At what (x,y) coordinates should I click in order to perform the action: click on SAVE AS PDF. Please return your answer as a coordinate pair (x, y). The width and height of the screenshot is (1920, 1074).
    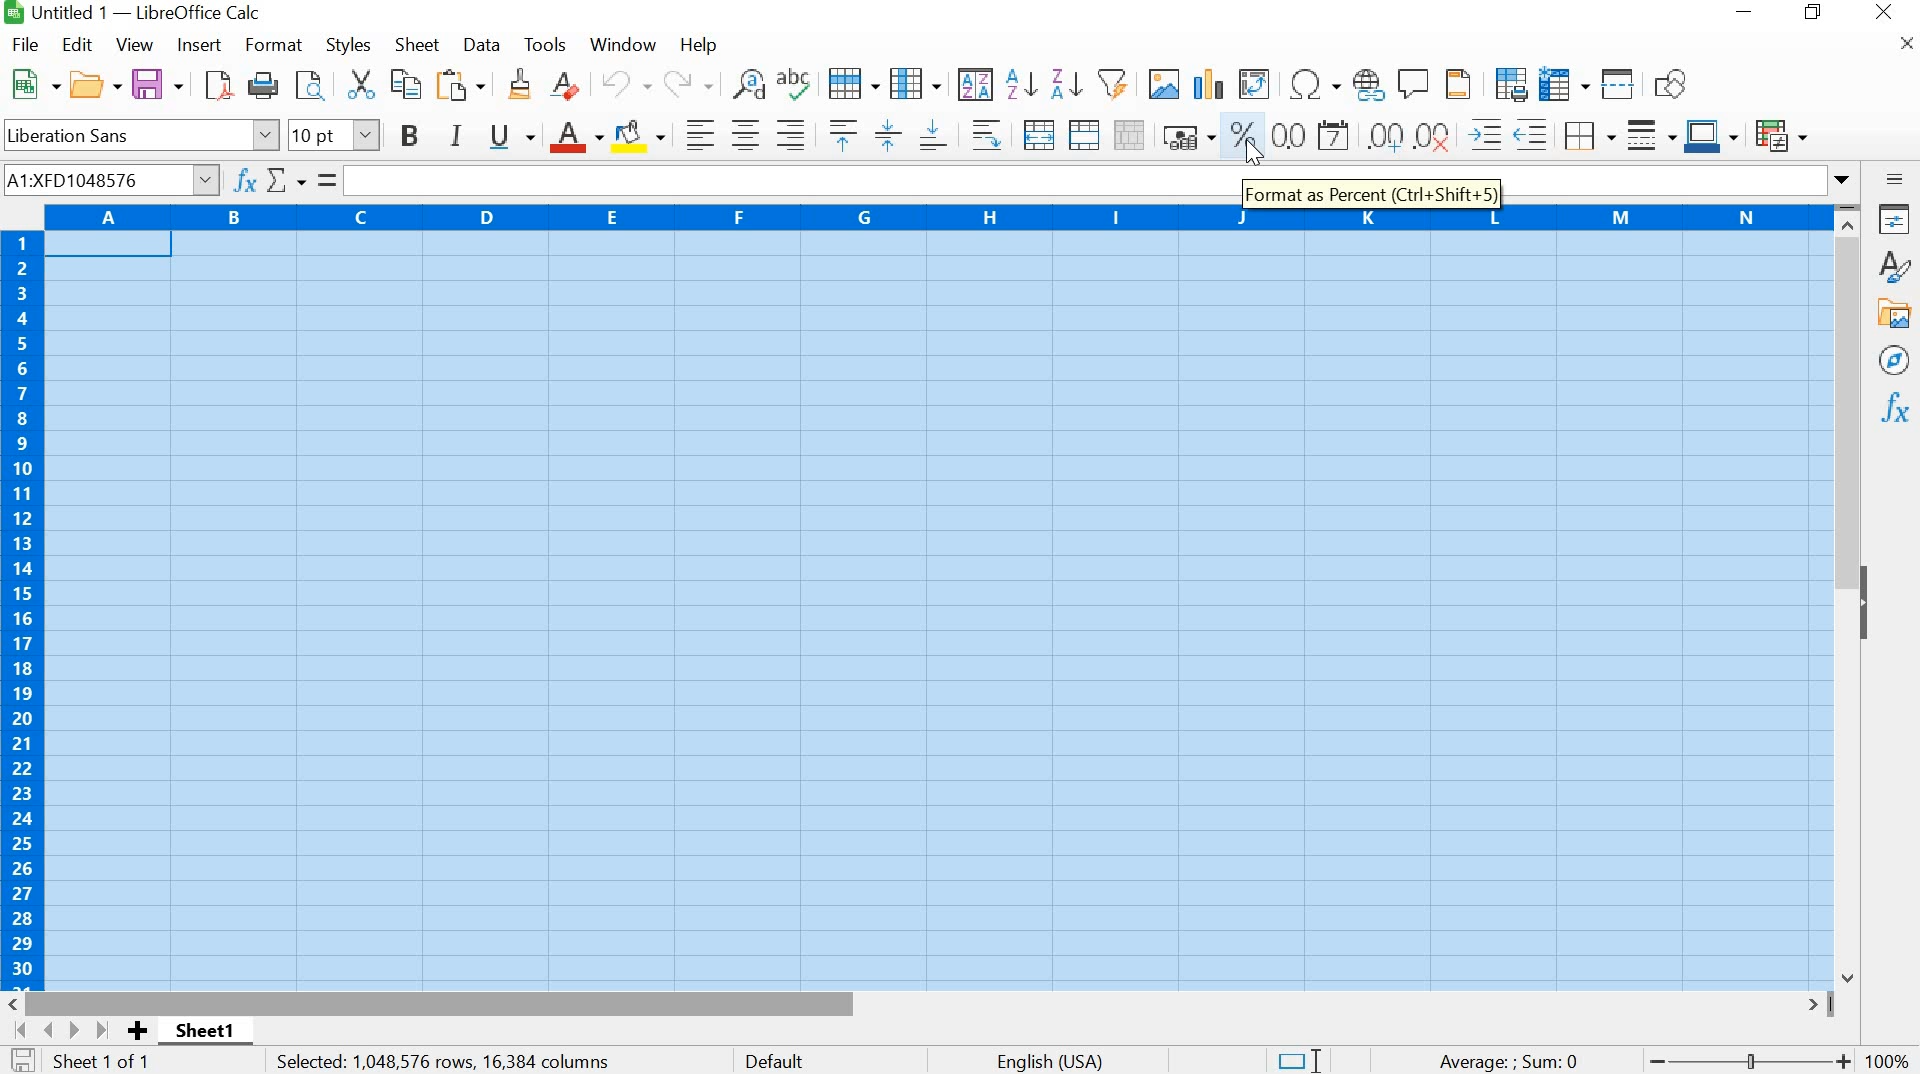
    Looking at the image, I should click on (215, 87).